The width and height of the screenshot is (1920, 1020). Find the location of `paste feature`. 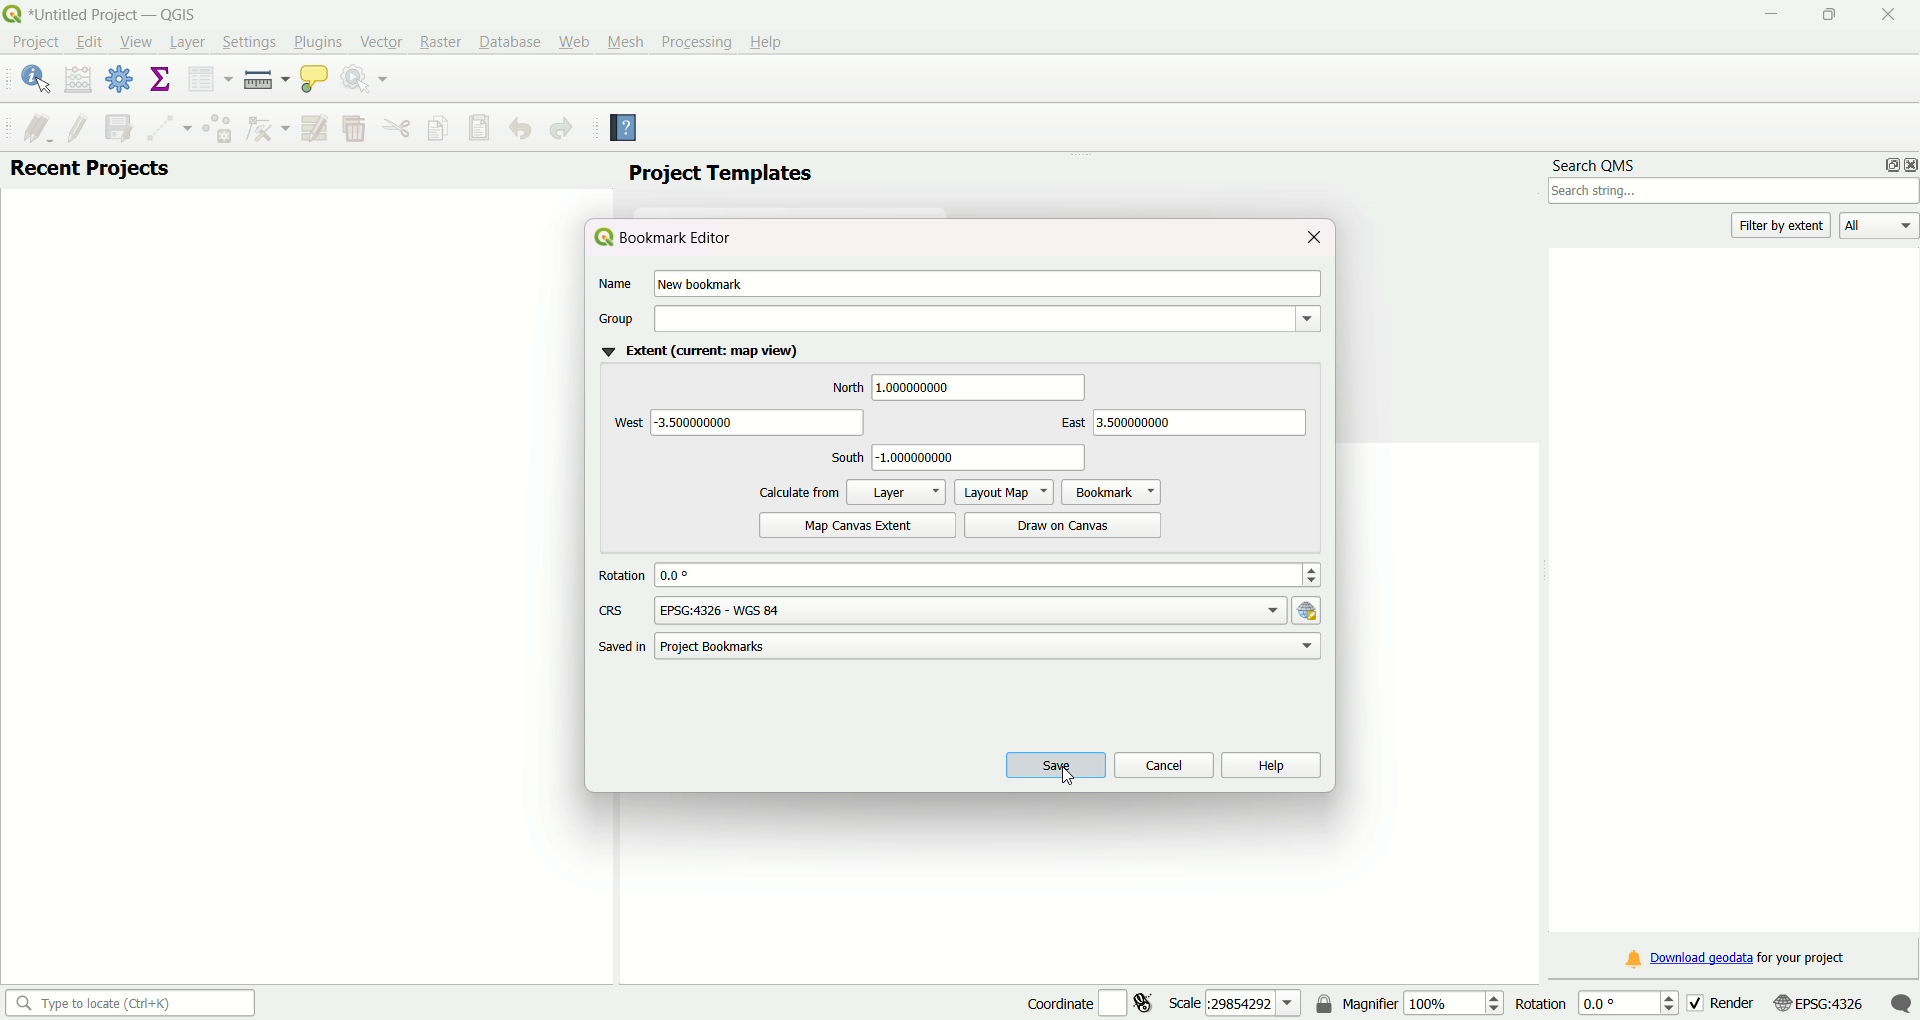

paste feature is located at coordinates (480, 128).